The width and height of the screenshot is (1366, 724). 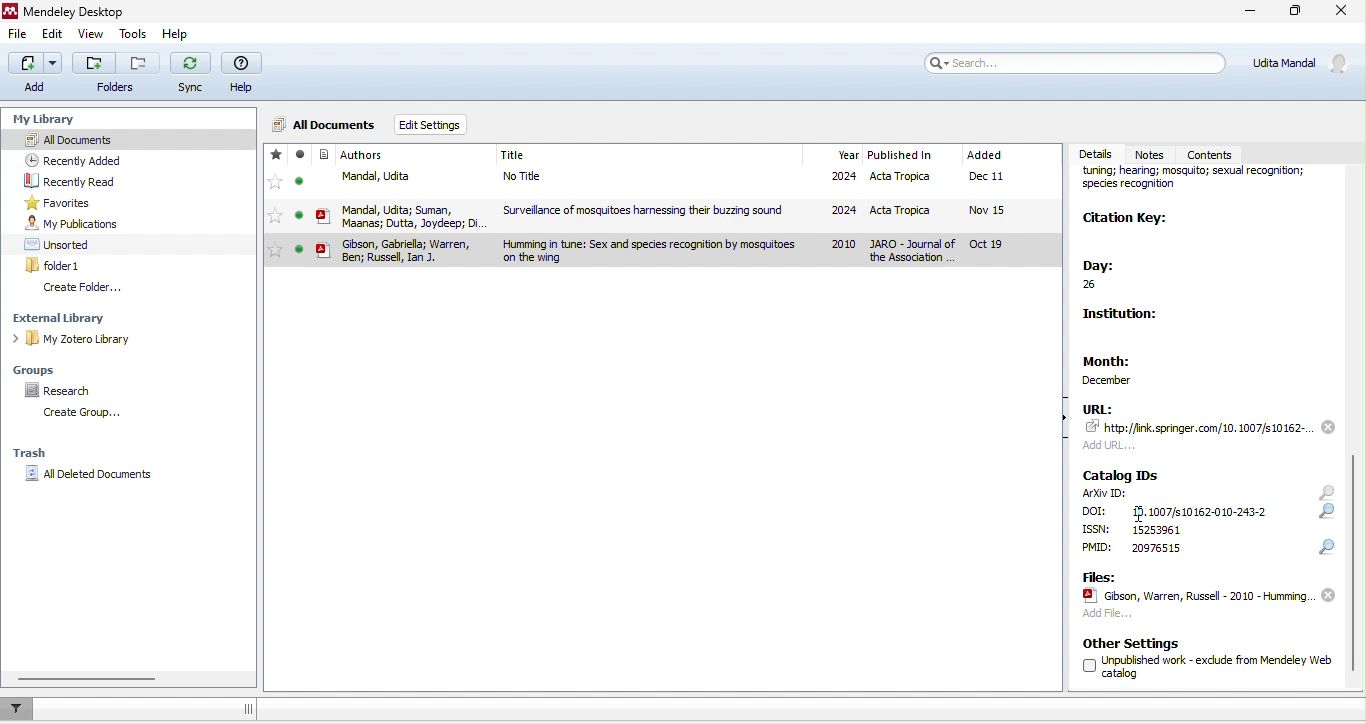 I want to click on folder 1, so click(x=56, y=265).